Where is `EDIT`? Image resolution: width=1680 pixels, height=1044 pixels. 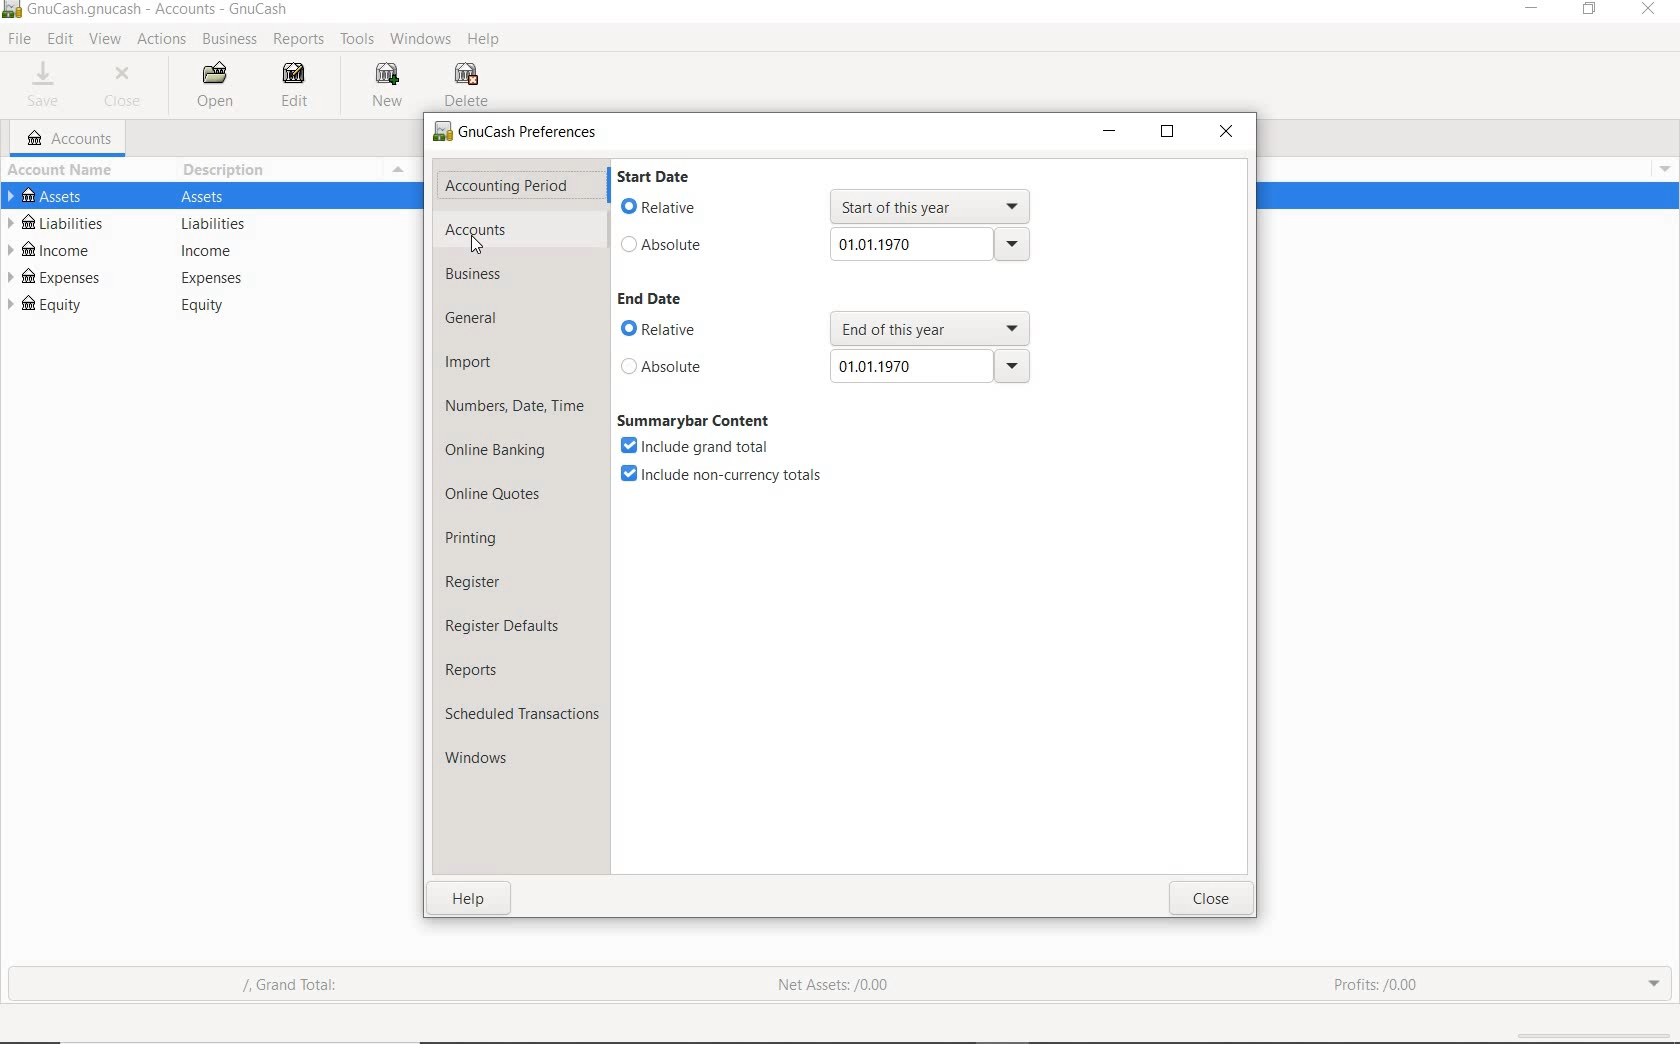 EDIT is located at coordinates (294, 84).